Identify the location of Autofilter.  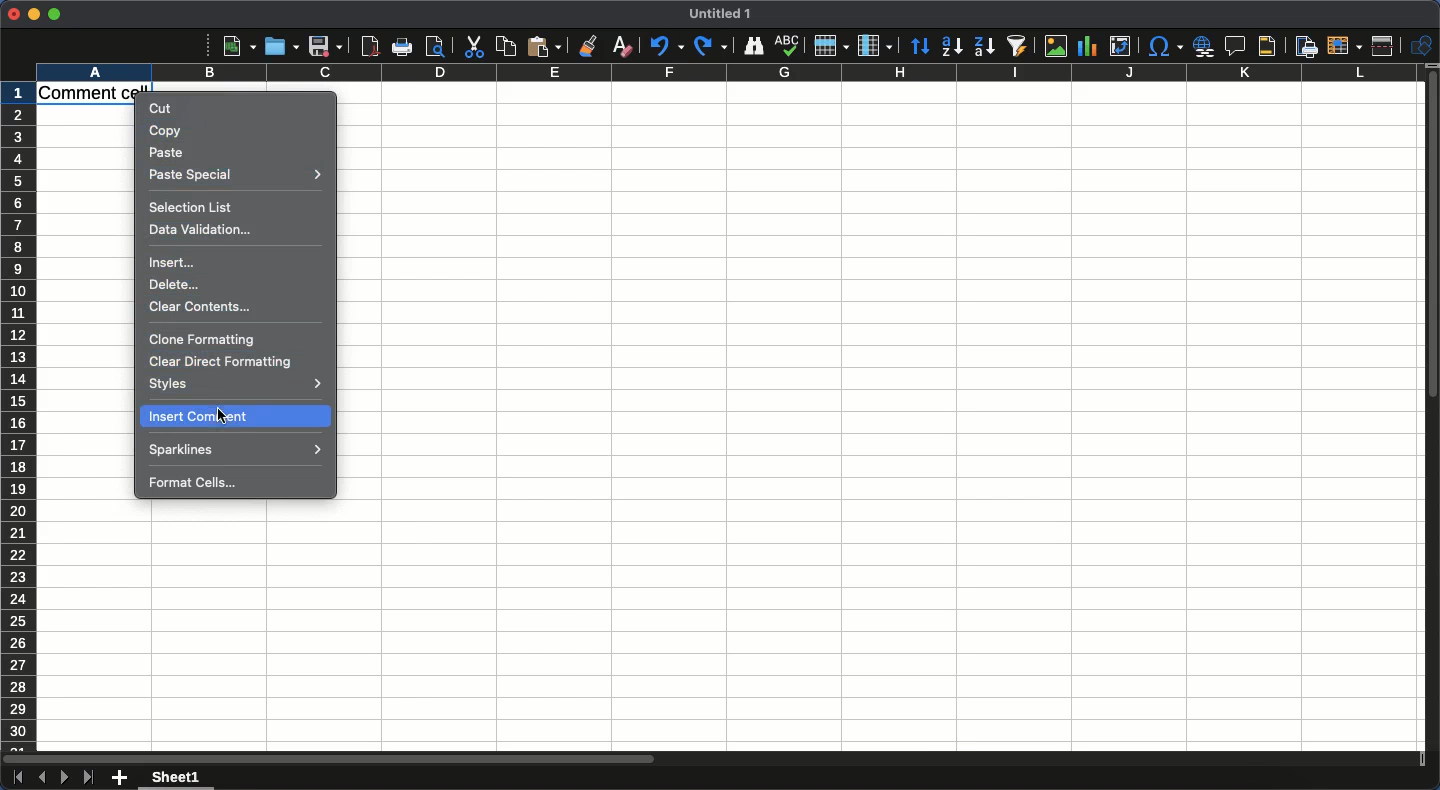
(1021, 44).